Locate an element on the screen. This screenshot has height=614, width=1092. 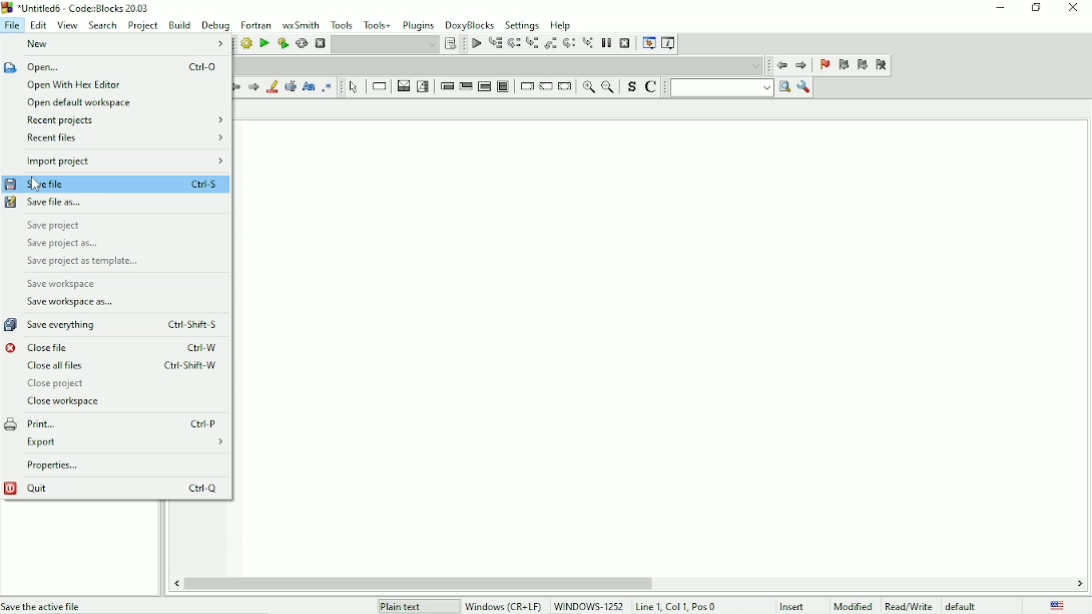
Drop down is located at coordinates (385, 45).